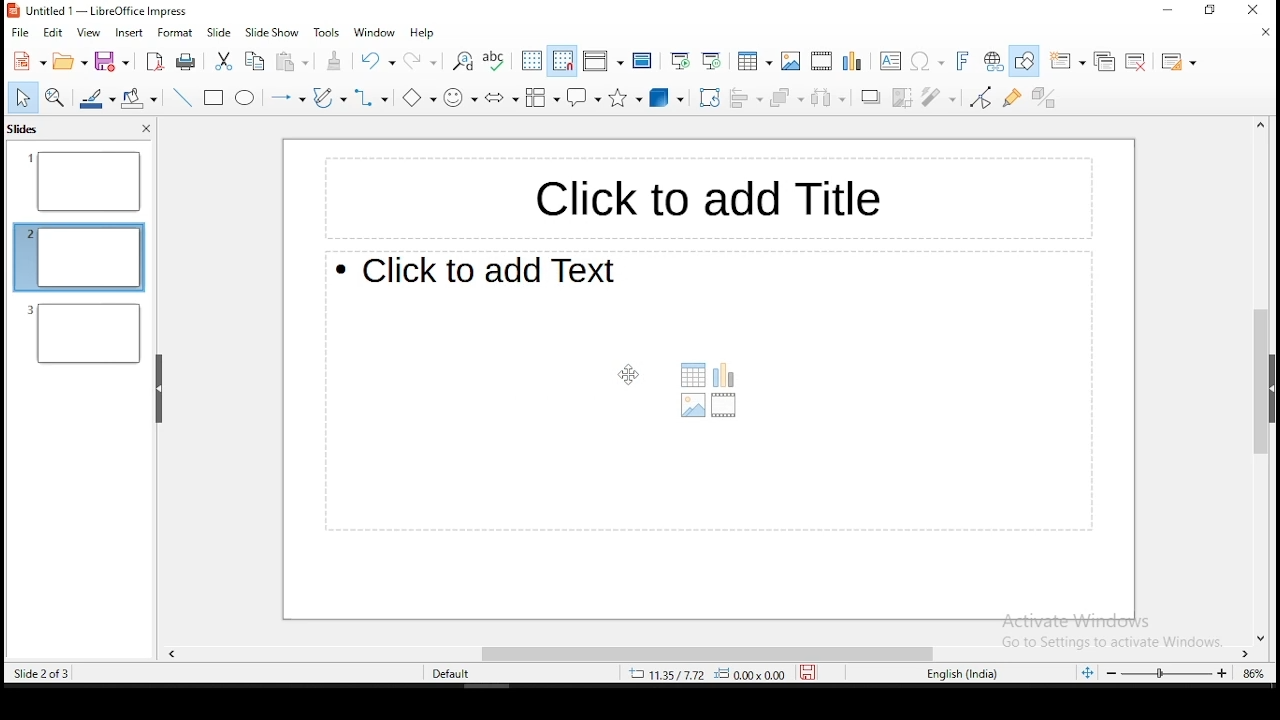 The width and height of the screenshot is (1280, 720). What do you see at coordinates (28, 60) in the screenshot?
I see `new` at bounding box center [28, 60].